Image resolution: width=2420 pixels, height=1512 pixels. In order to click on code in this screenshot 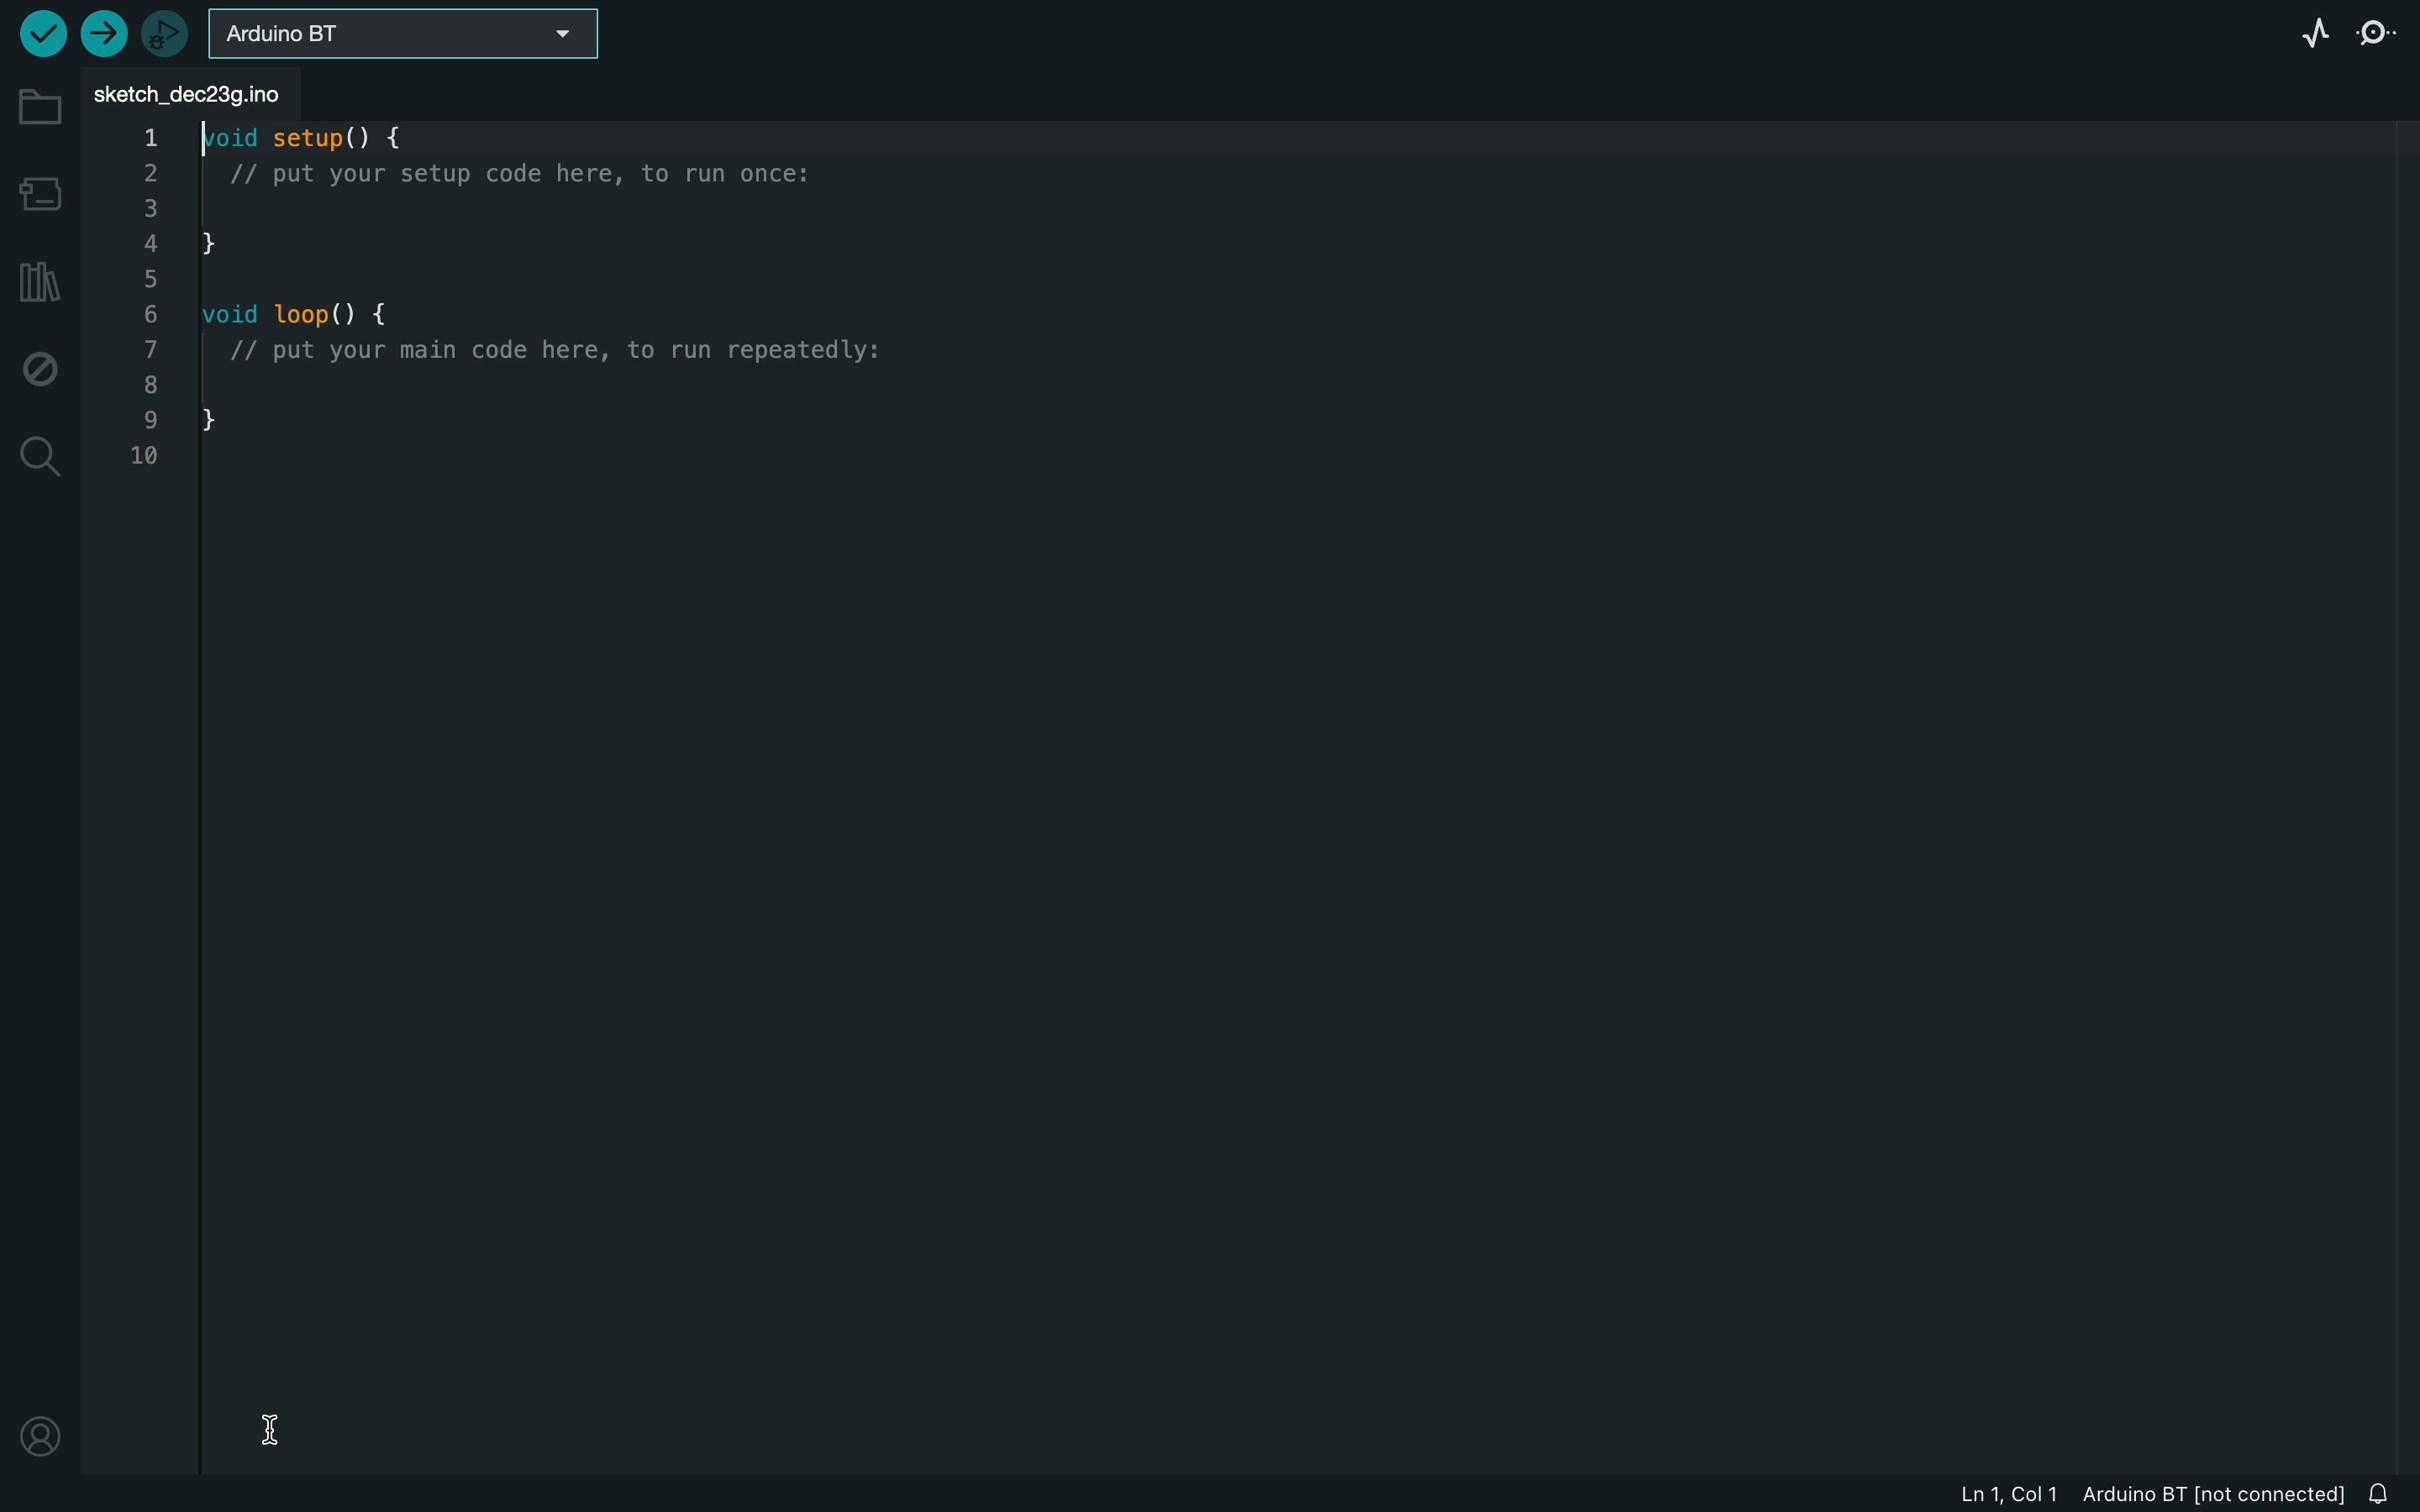, I will do `click(519, 305)`.